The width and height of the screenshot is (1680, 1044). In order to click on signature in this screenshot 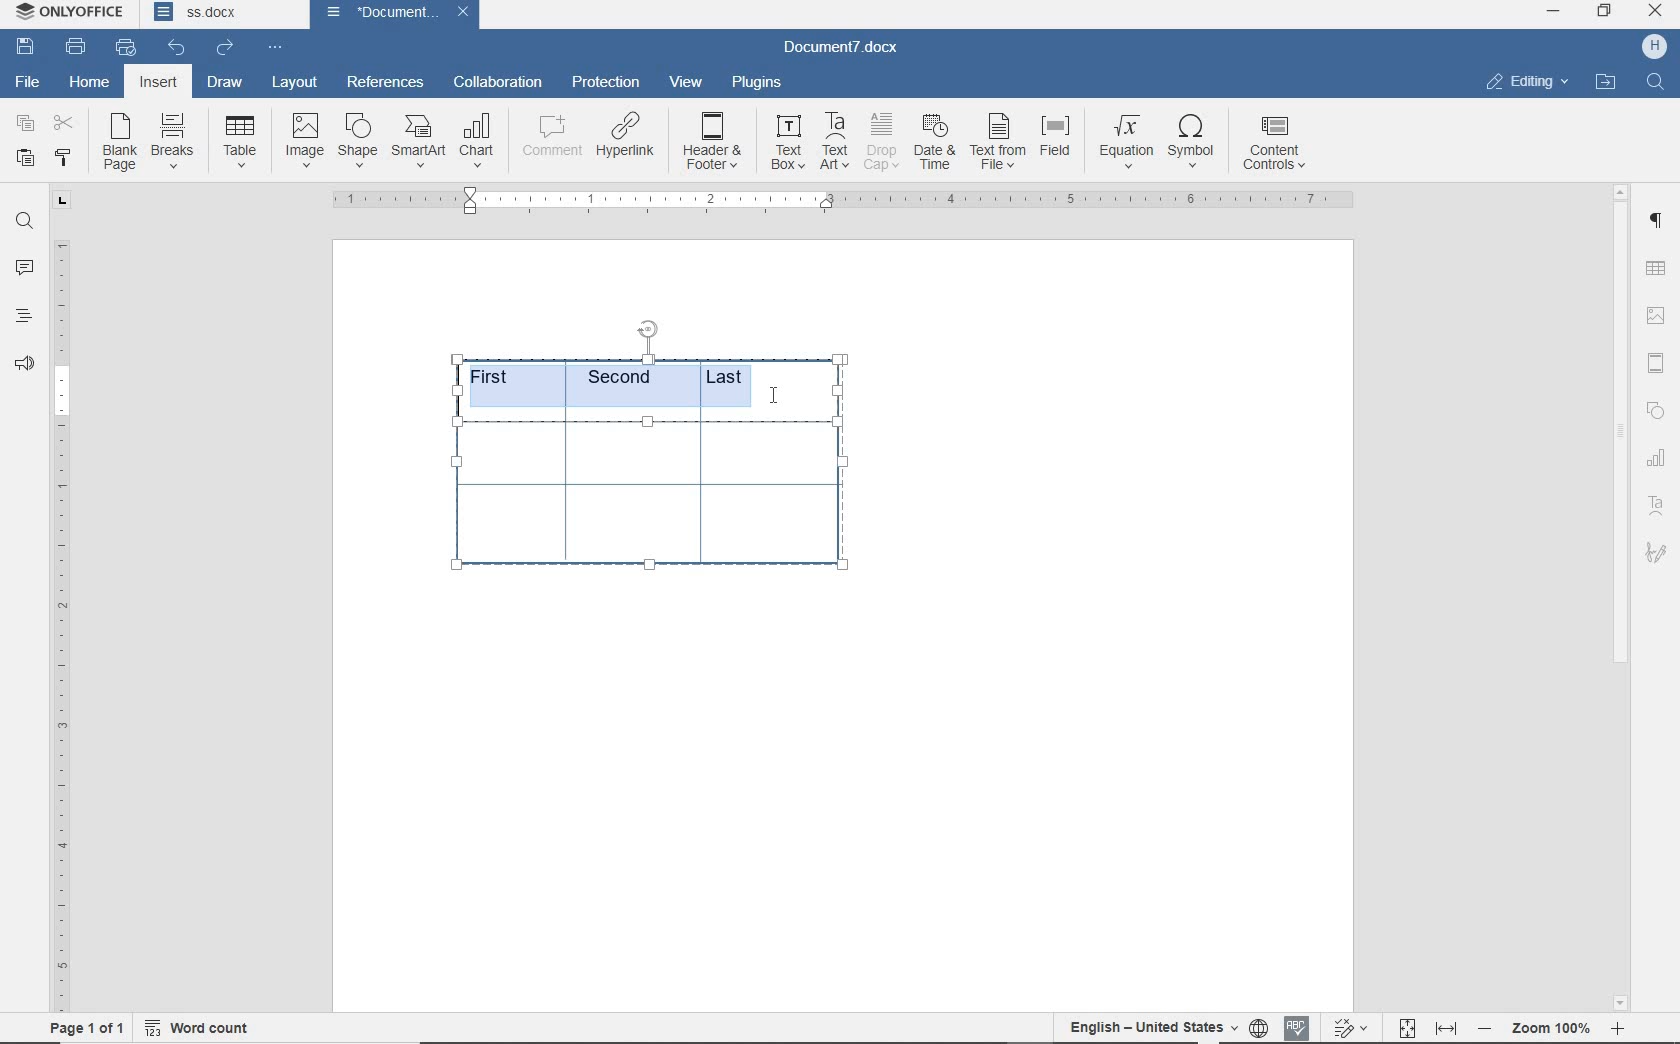, I will do `click(1658, 556)`.